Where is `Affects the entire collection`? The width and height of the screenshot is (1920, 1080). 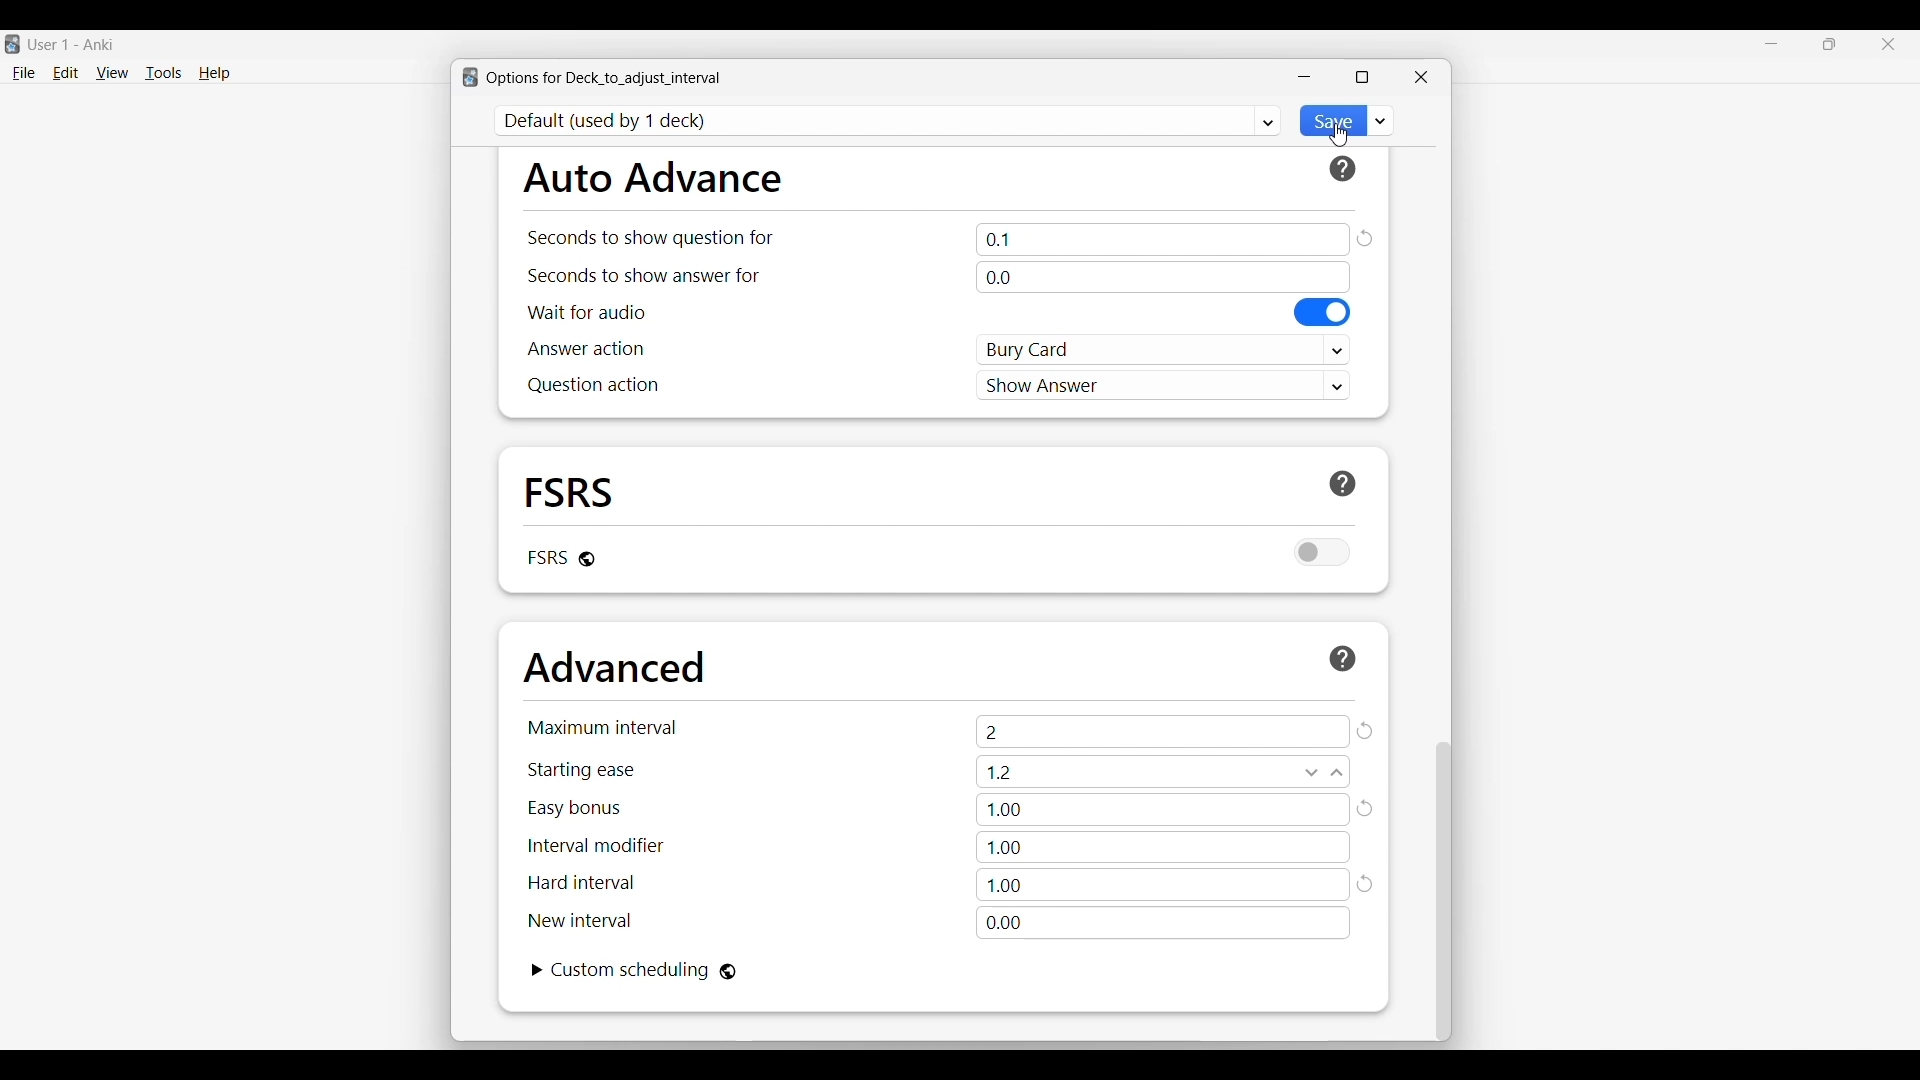
Affects the entire collection is located at coordinates (728, 972).